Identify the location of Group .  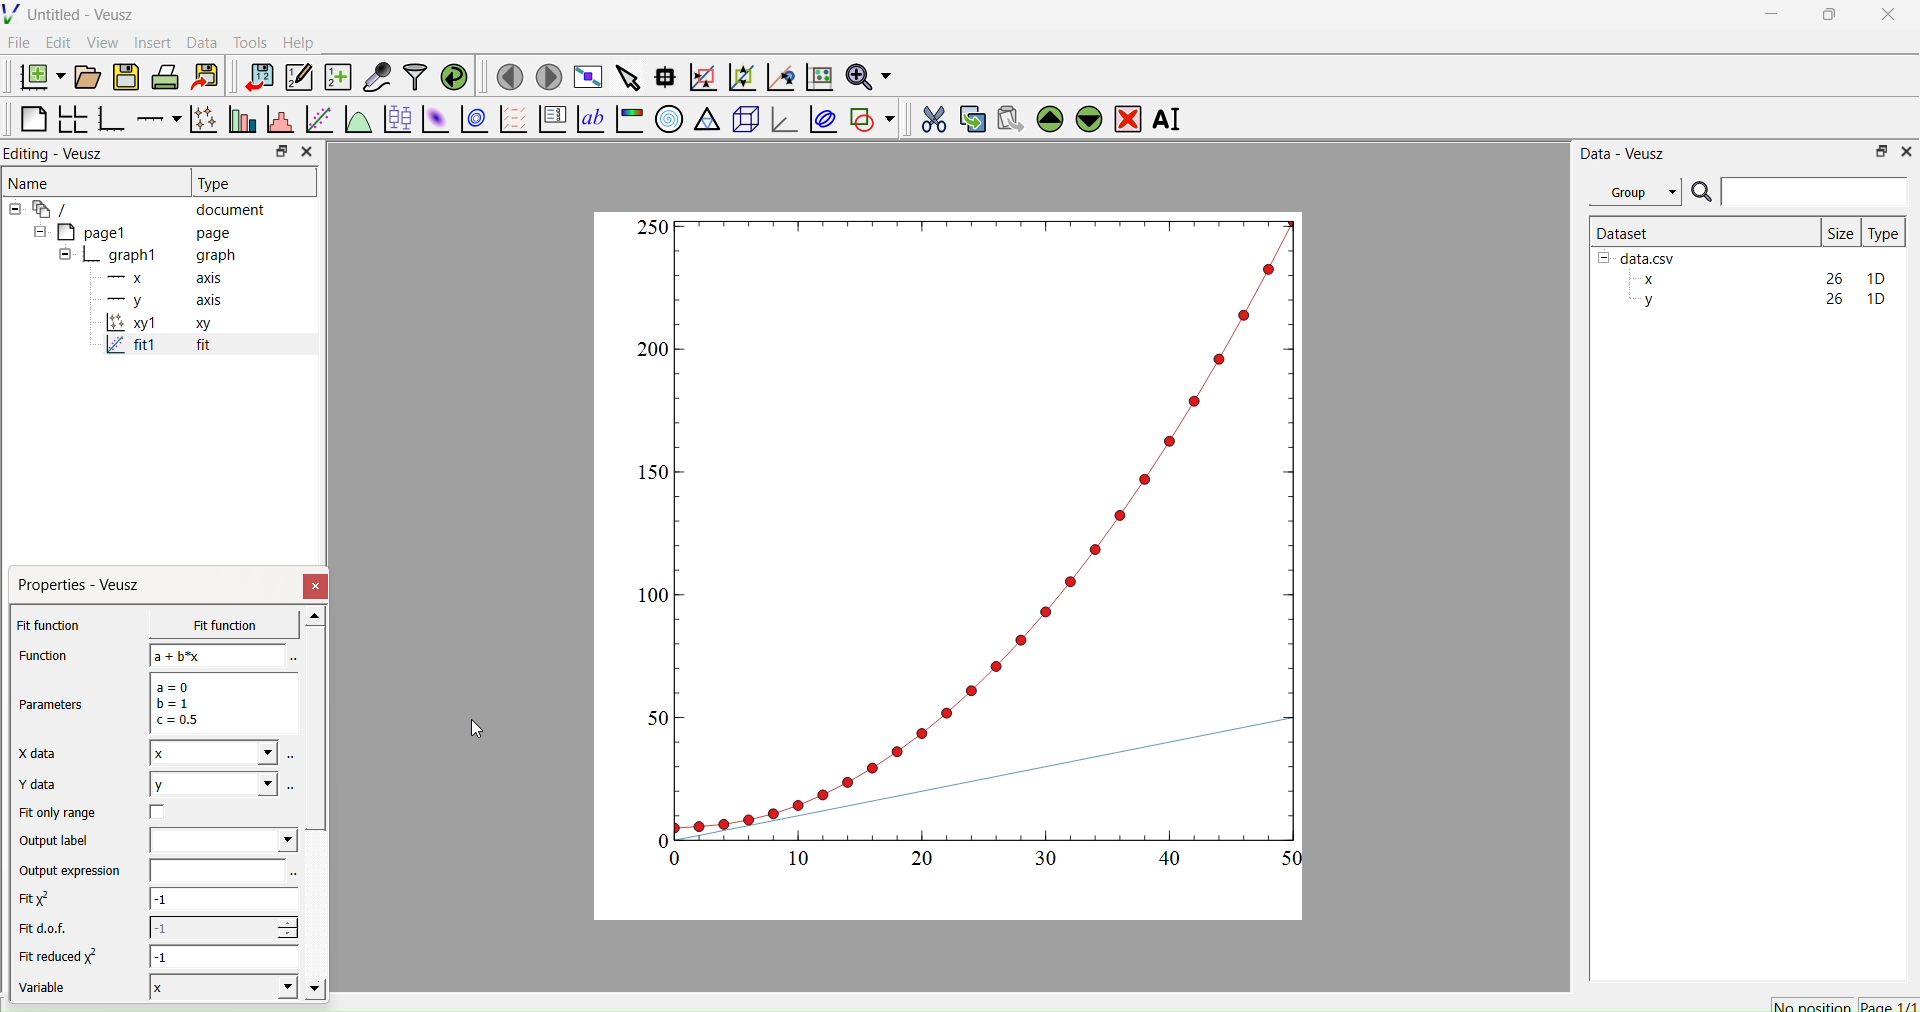
(1634, 192).